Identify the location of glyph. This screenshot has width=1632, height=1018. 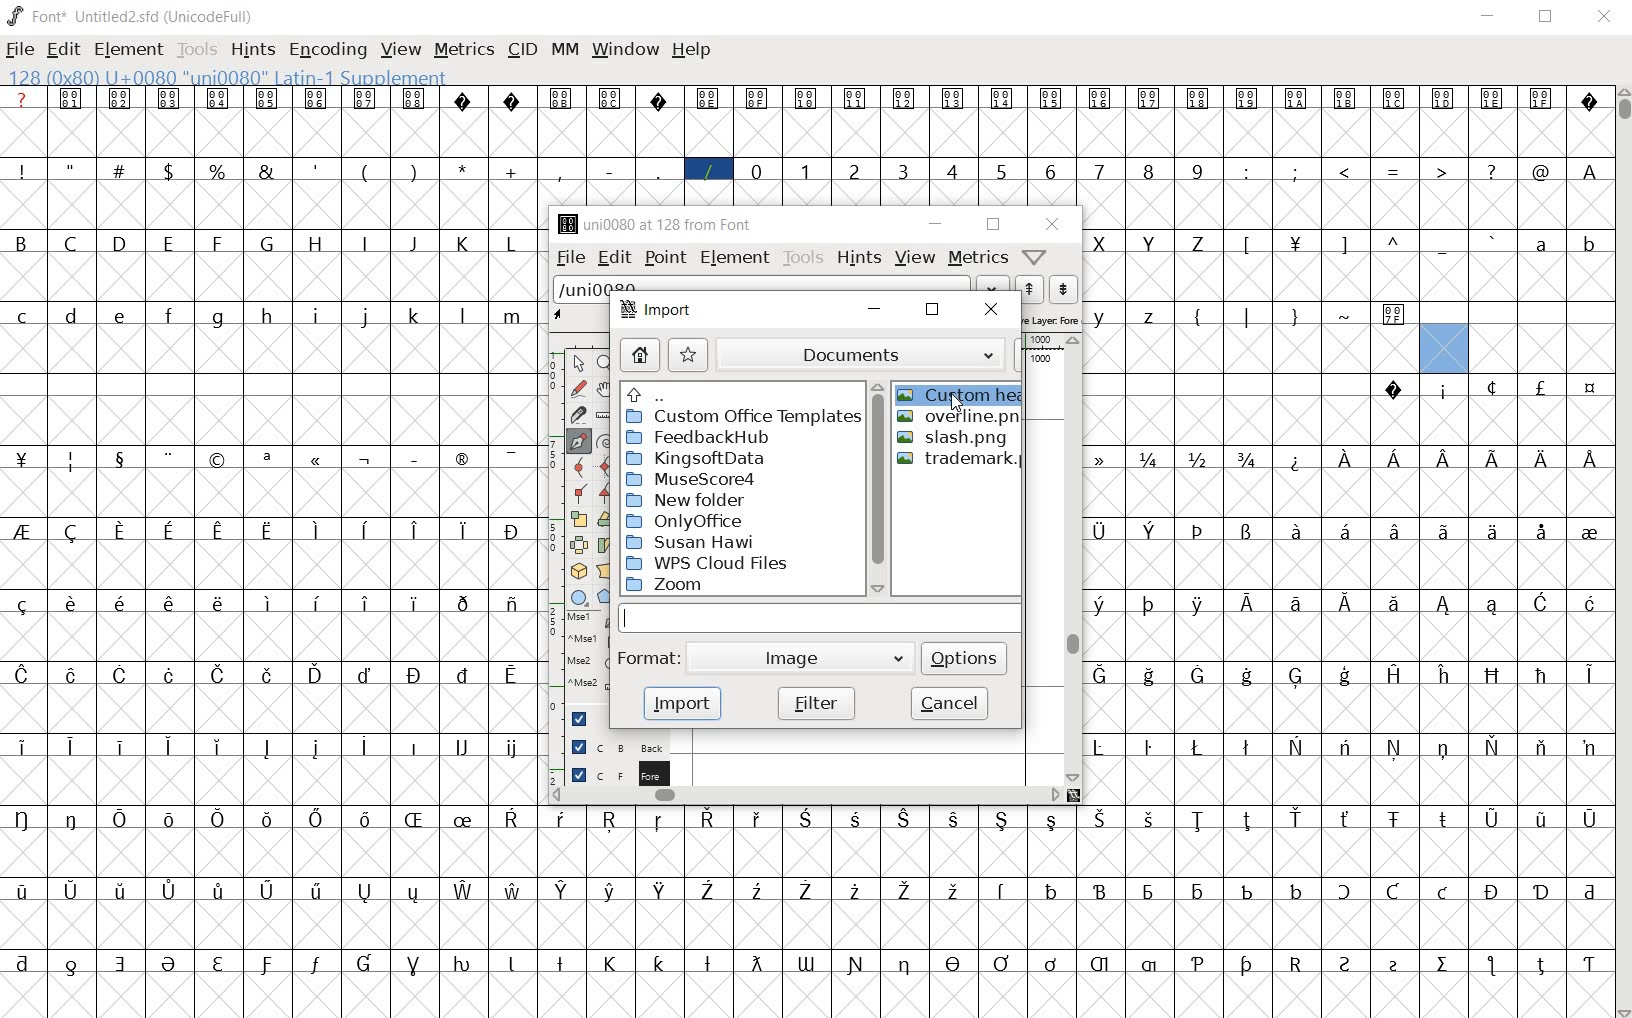
(1051, 964).